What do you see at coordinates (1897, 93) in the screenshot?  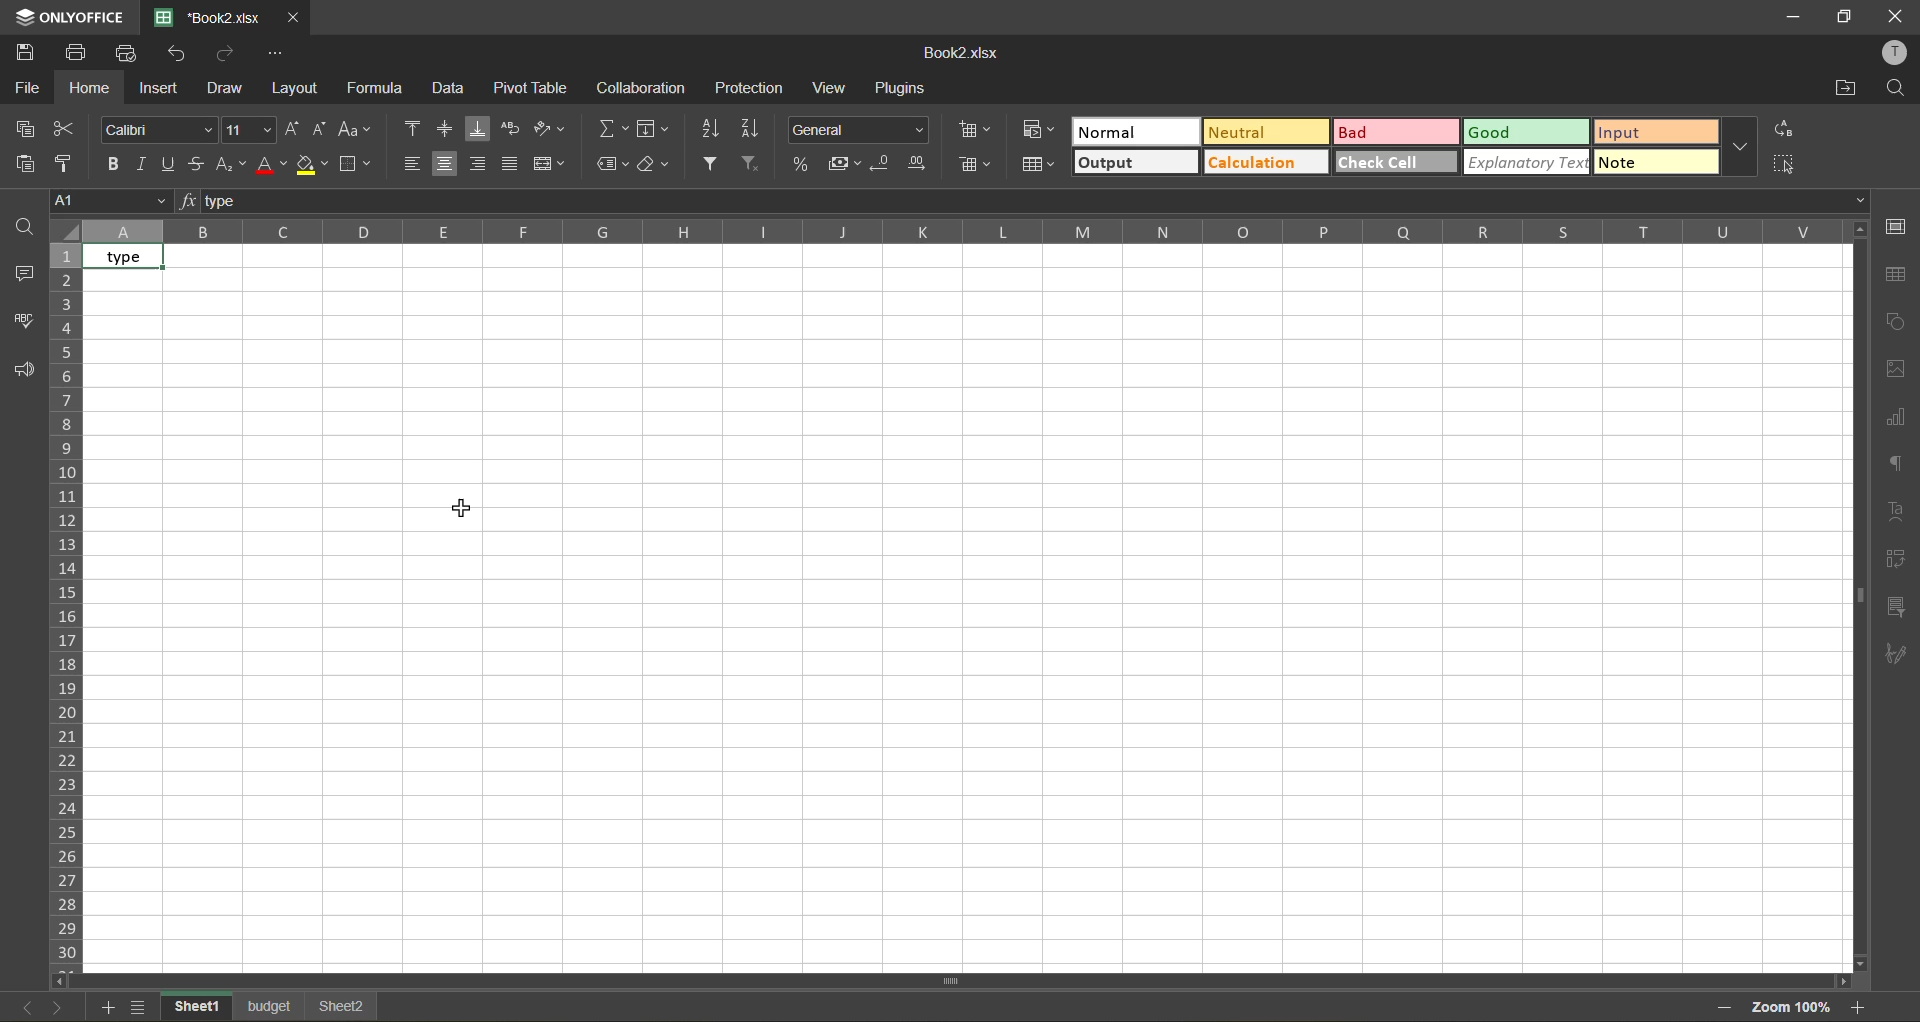 I see `find` at bounding box center [1897, 93].